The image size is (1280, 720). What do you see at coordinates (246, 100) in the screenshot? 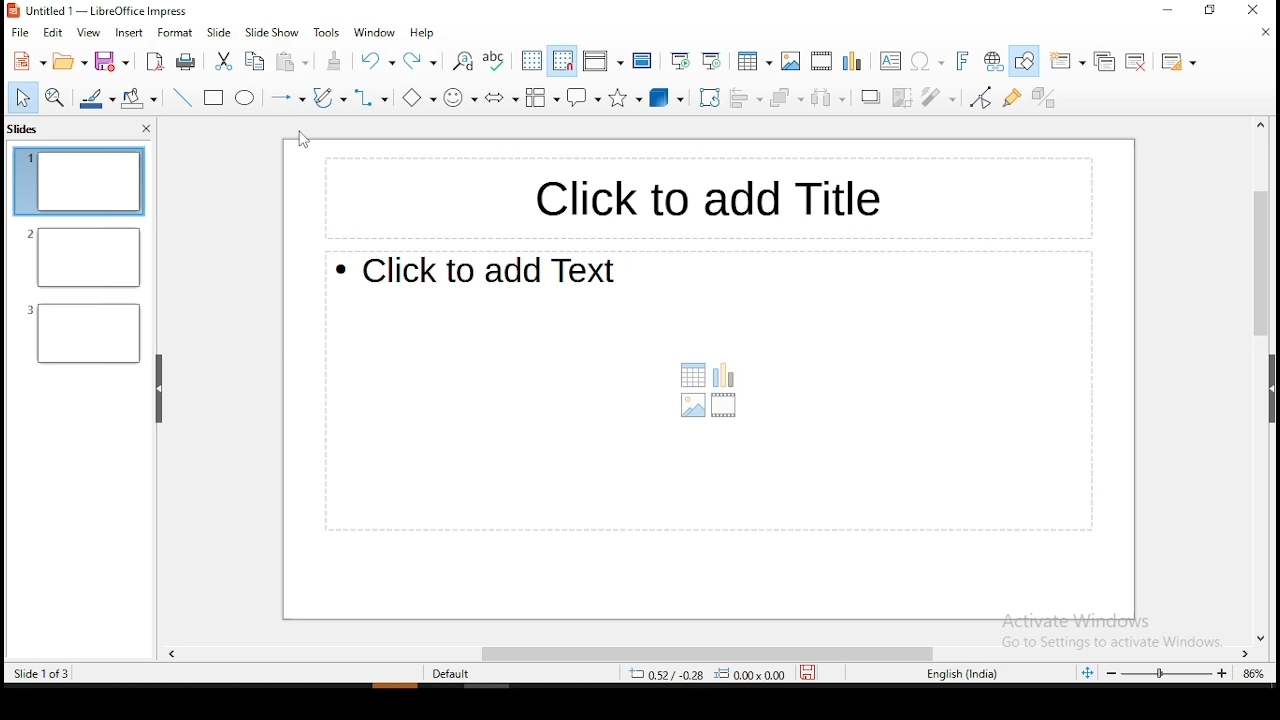
I see `ellipse` at bounding box center [246, 100].